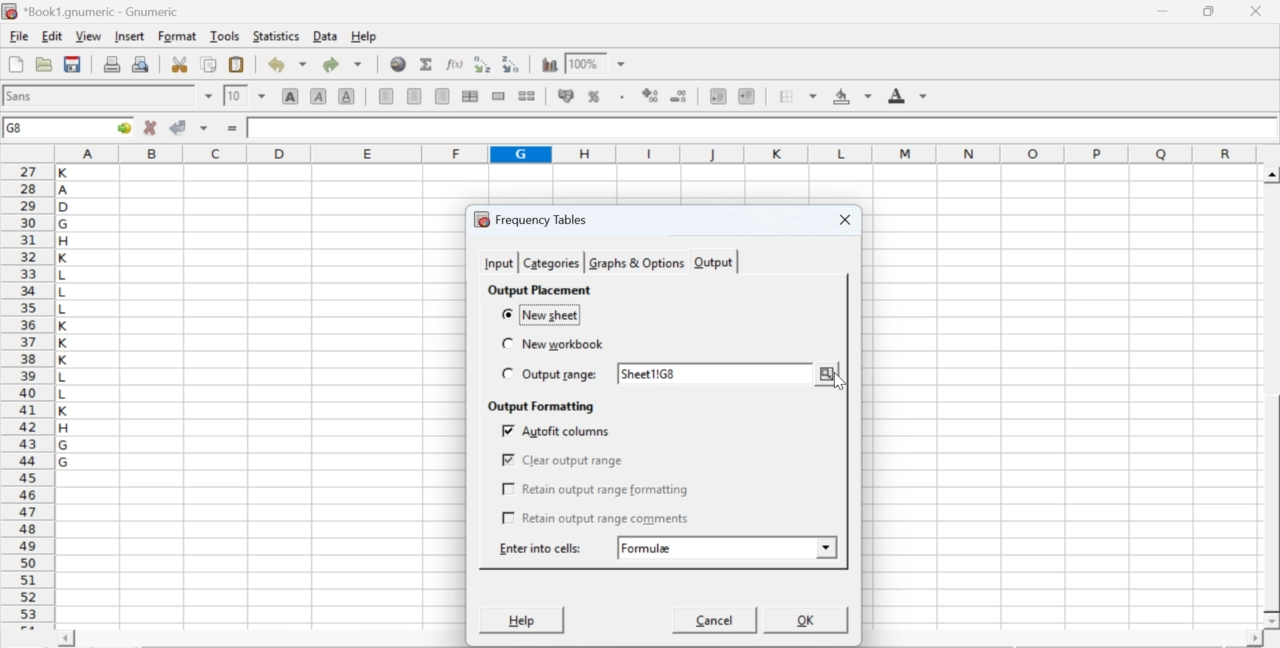  I want to click on drop down, so click(210, 96).